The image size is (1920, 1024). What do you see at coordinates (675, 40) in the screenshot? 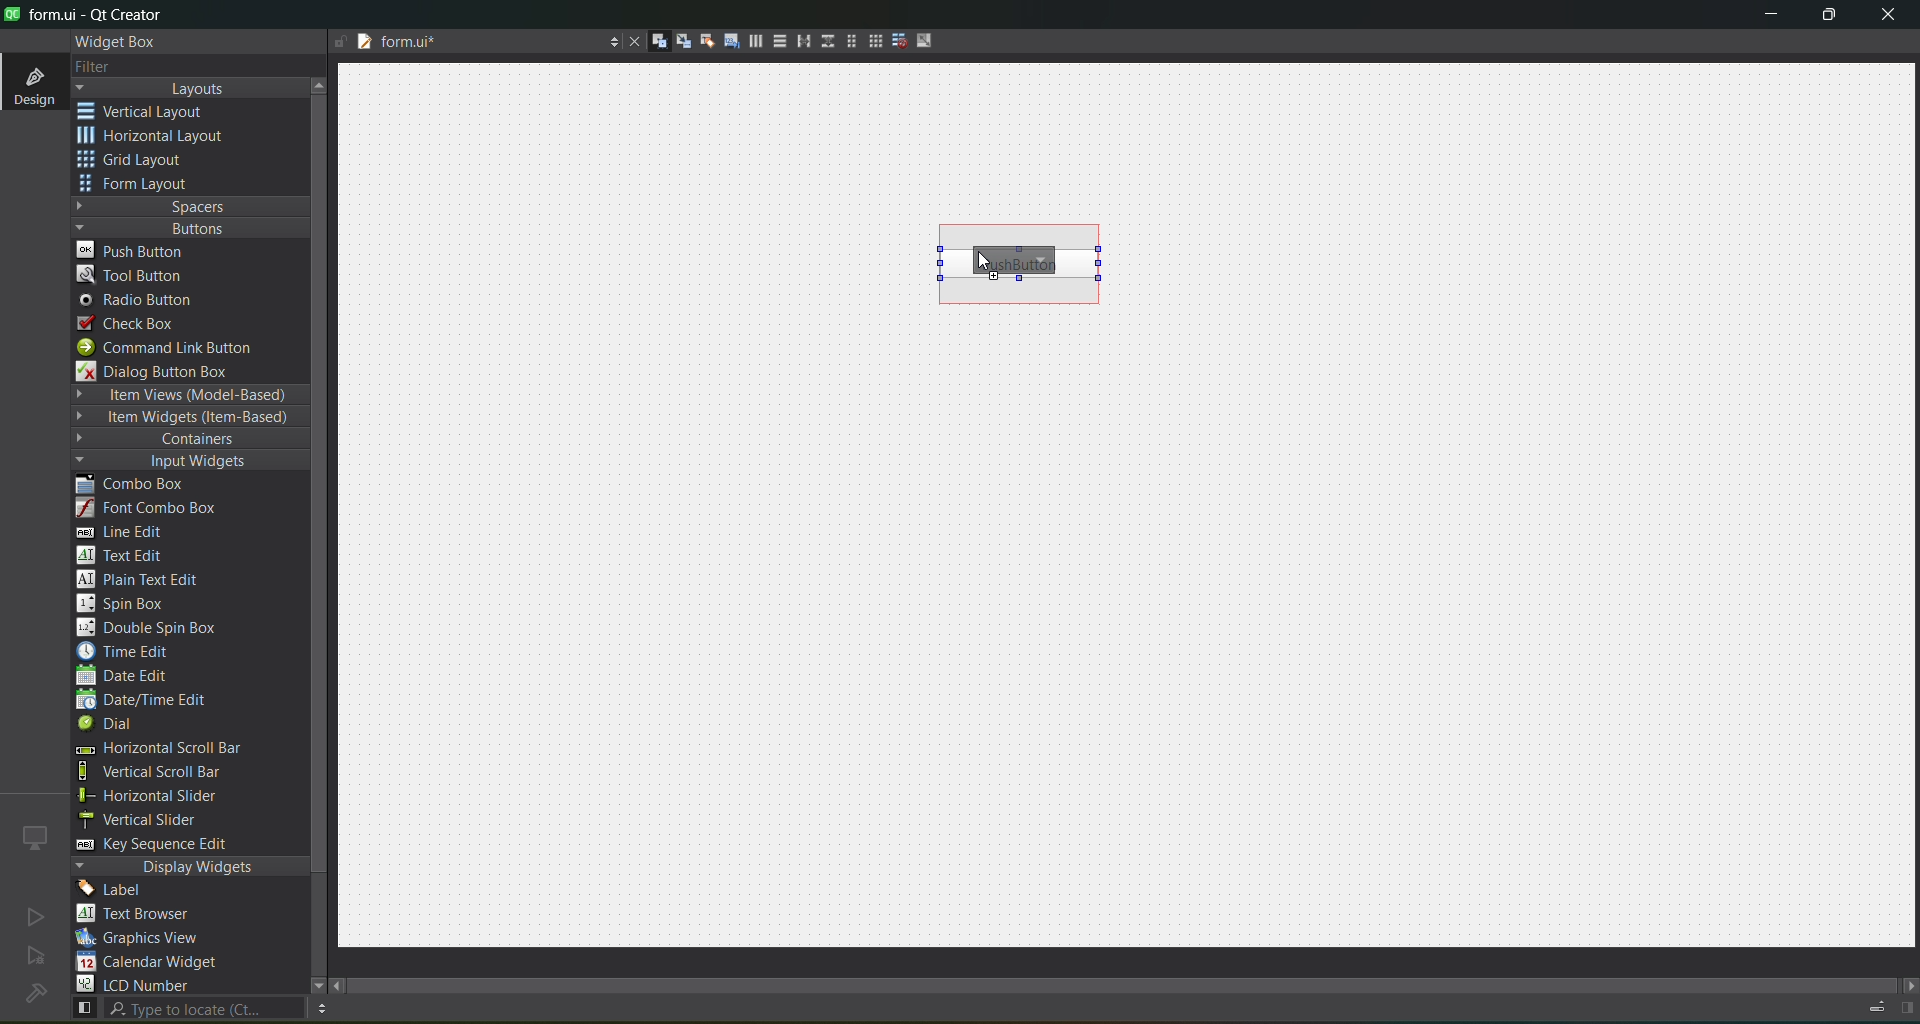
I see `edit signals` at bounding box center [675, 40].